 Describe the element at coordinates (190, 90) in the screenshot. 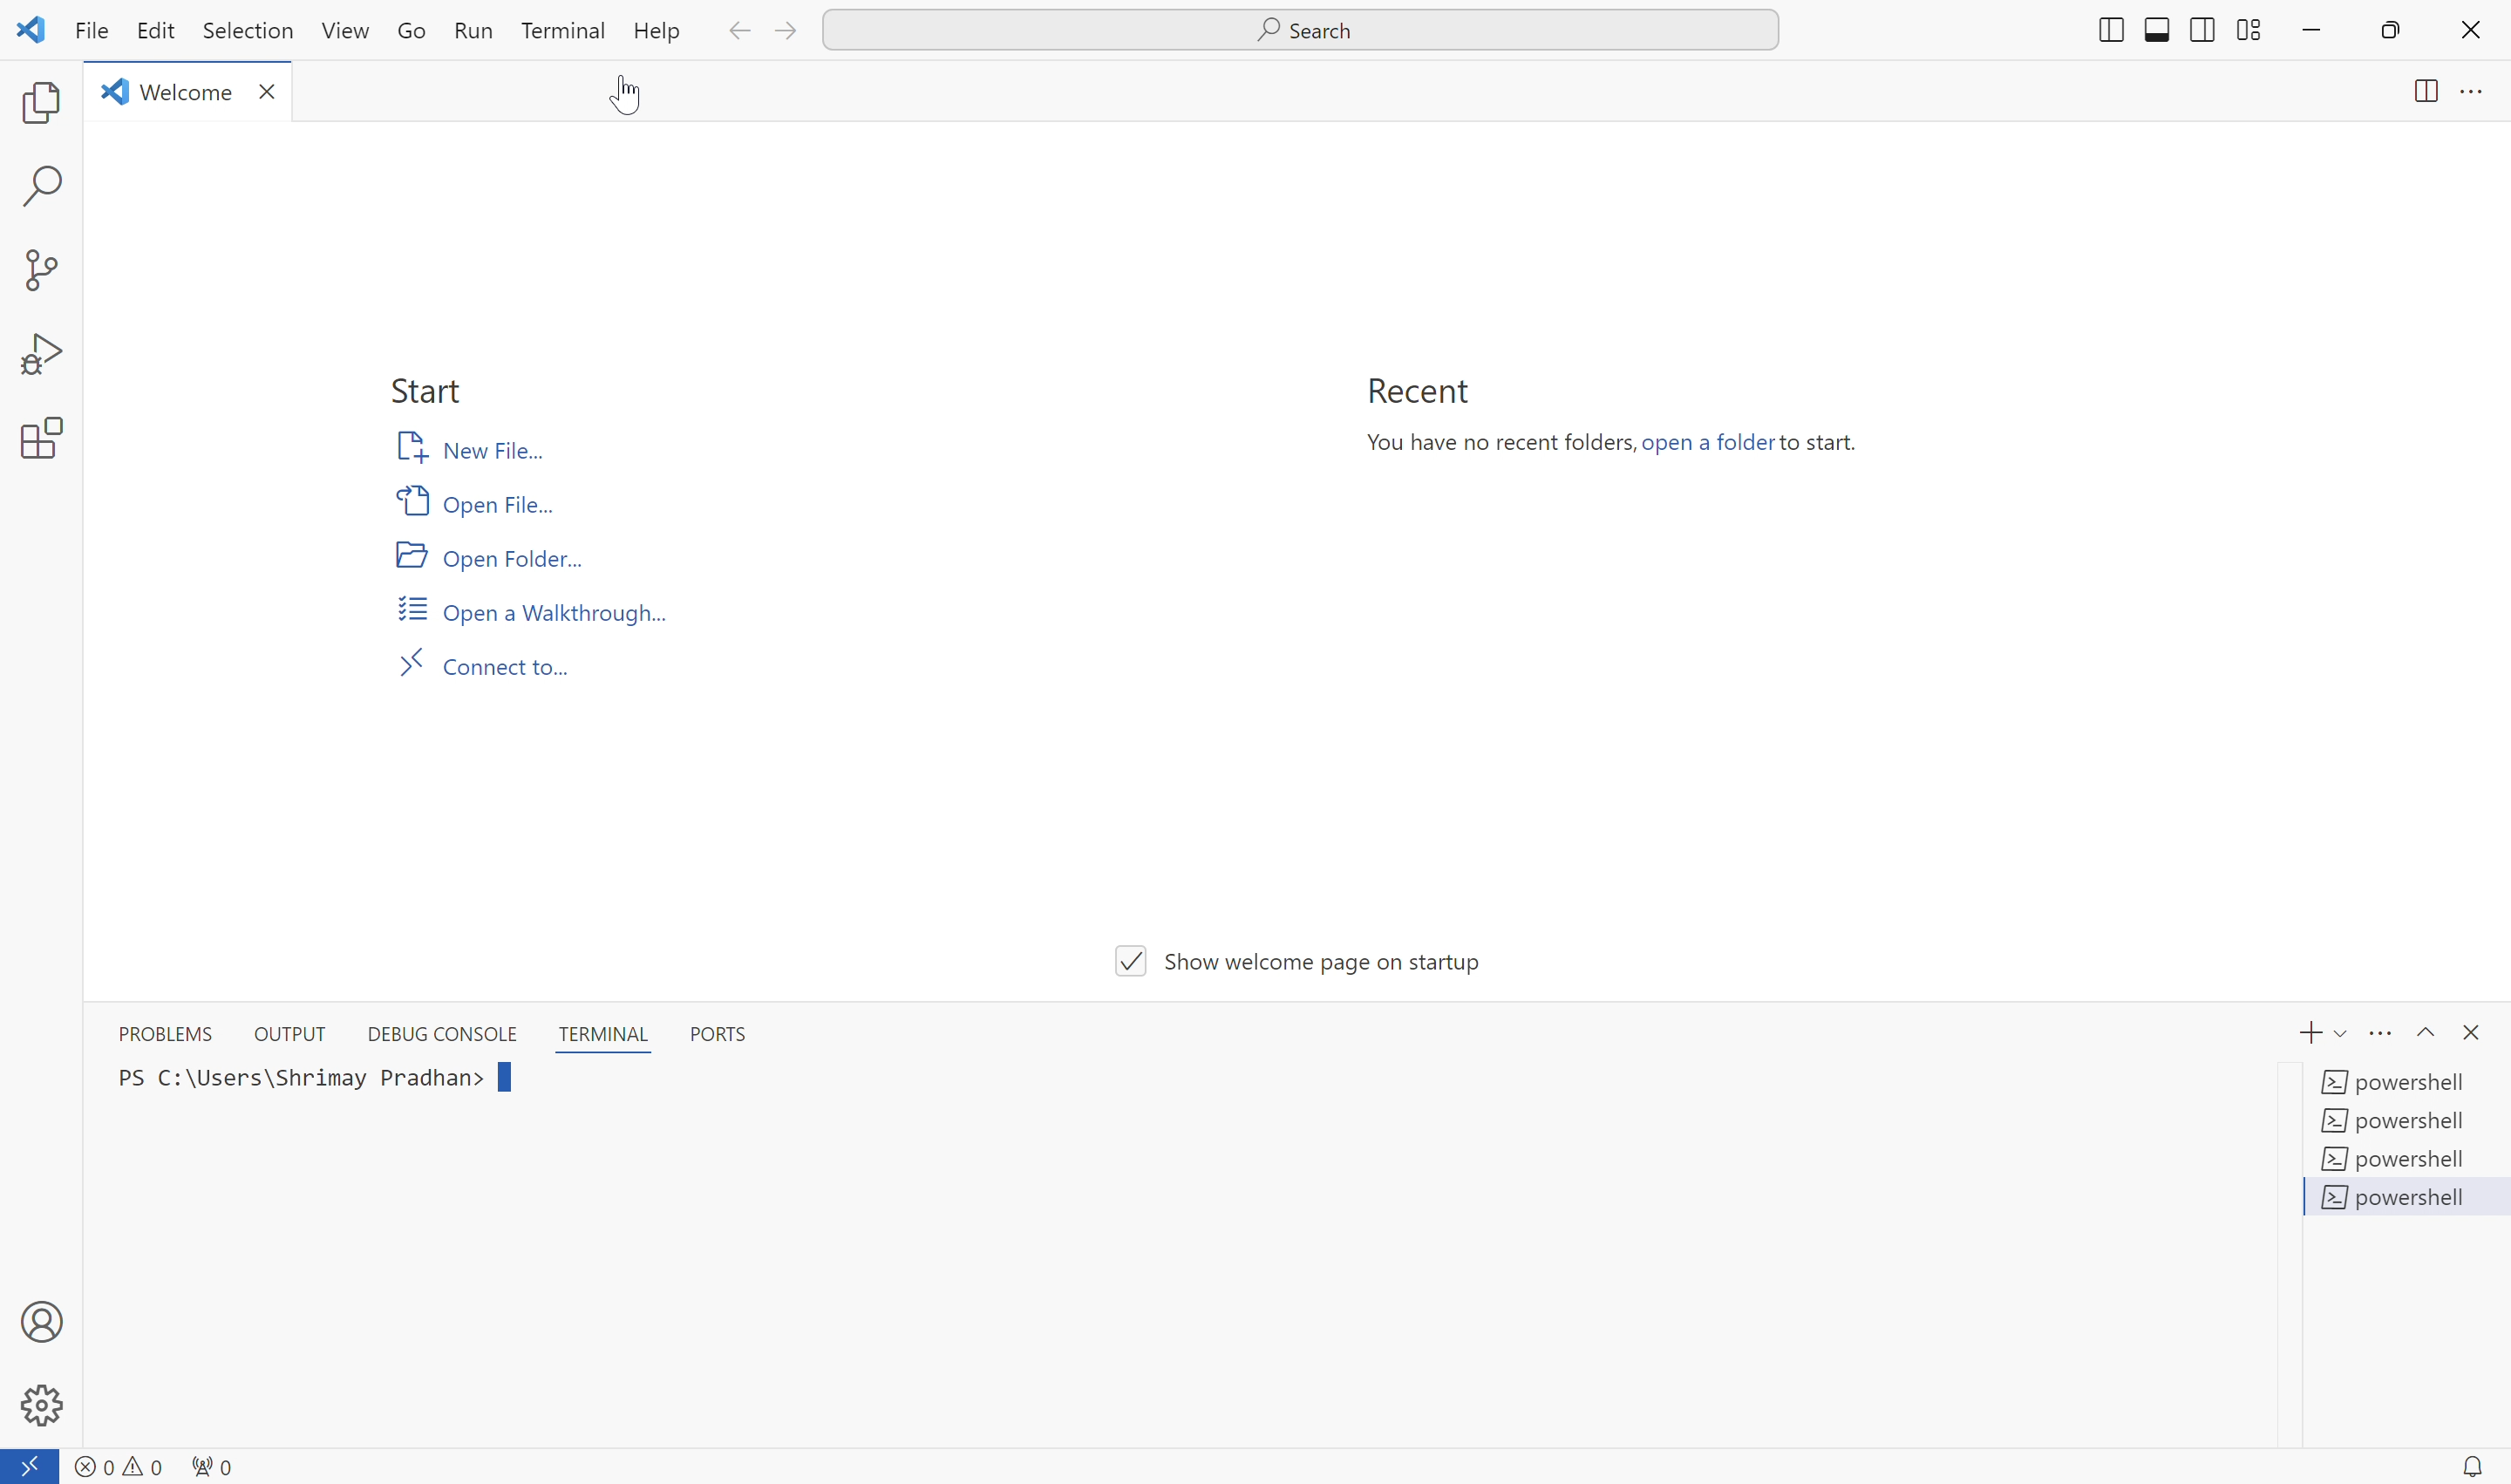

I see `Welcome ` at that location.